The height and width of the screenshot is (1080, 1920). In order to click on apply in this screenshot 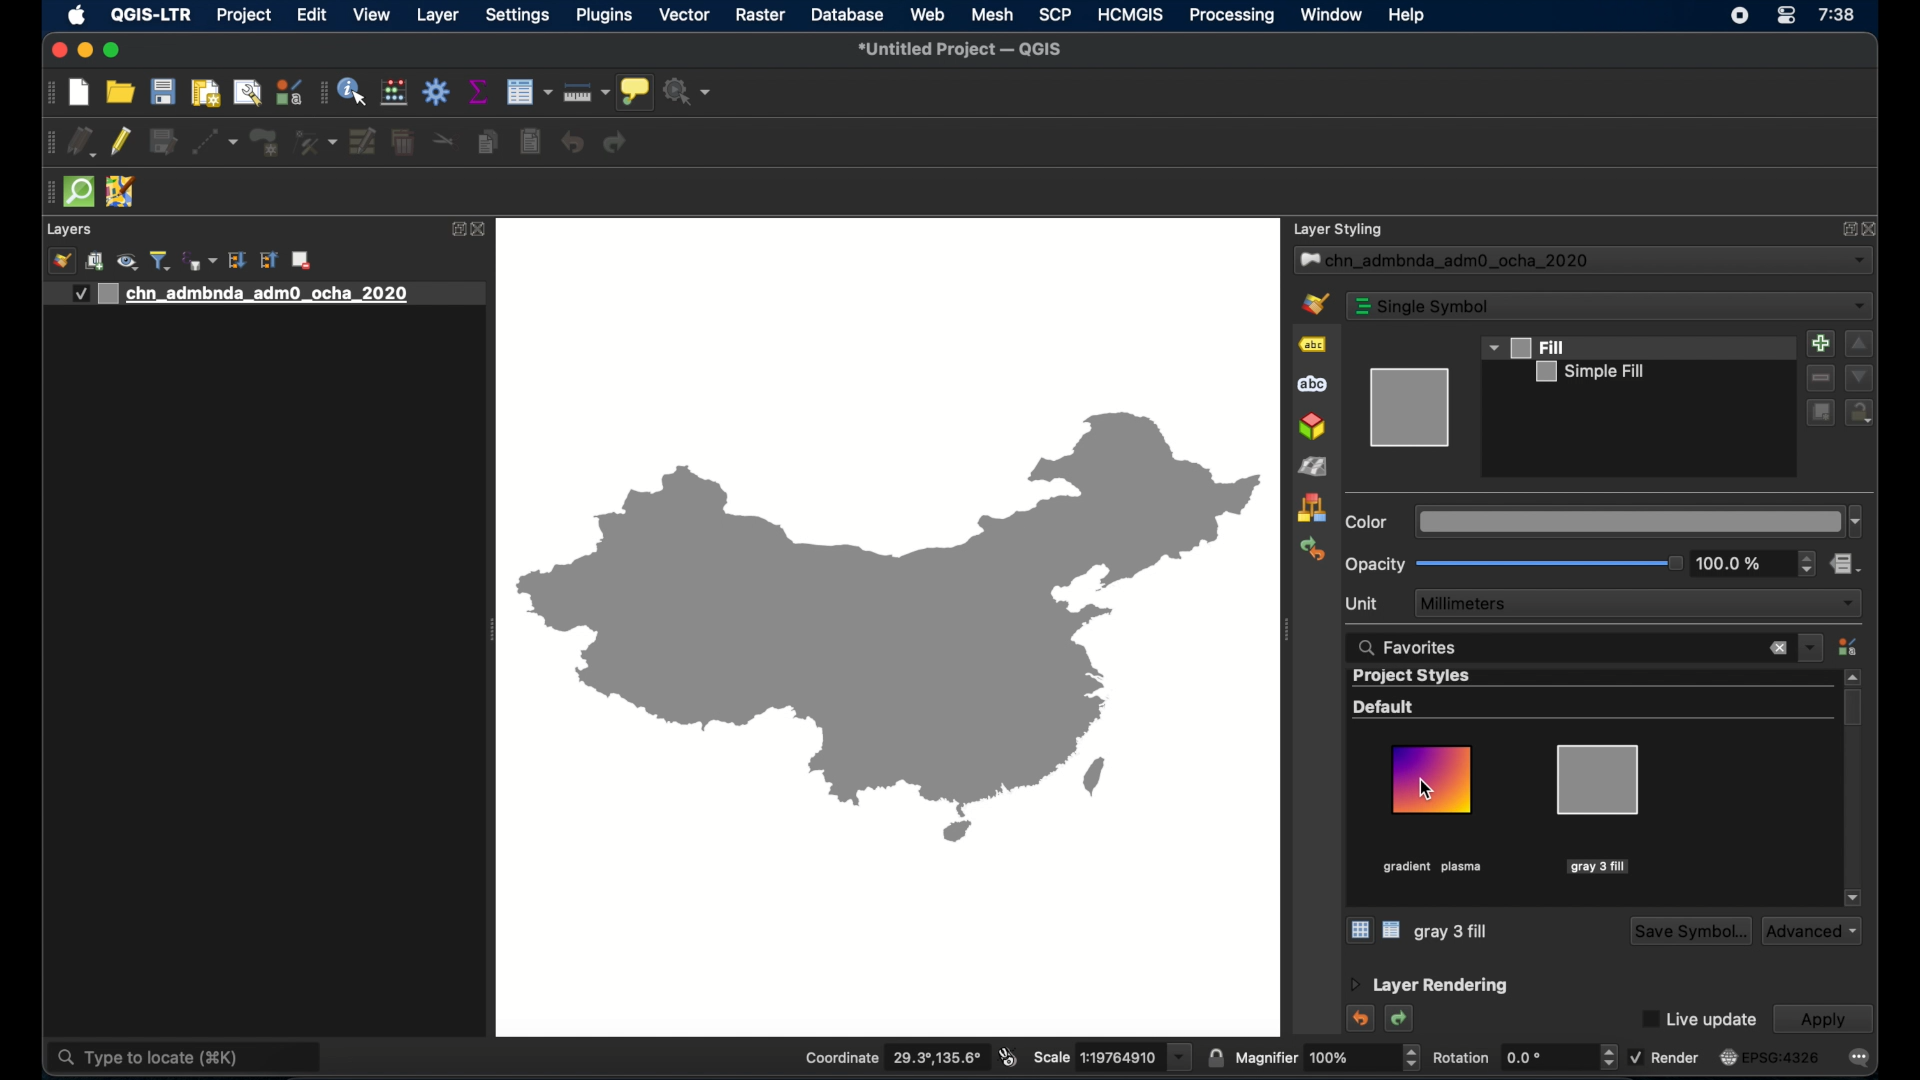, I will do `click(1823, 1019)`.